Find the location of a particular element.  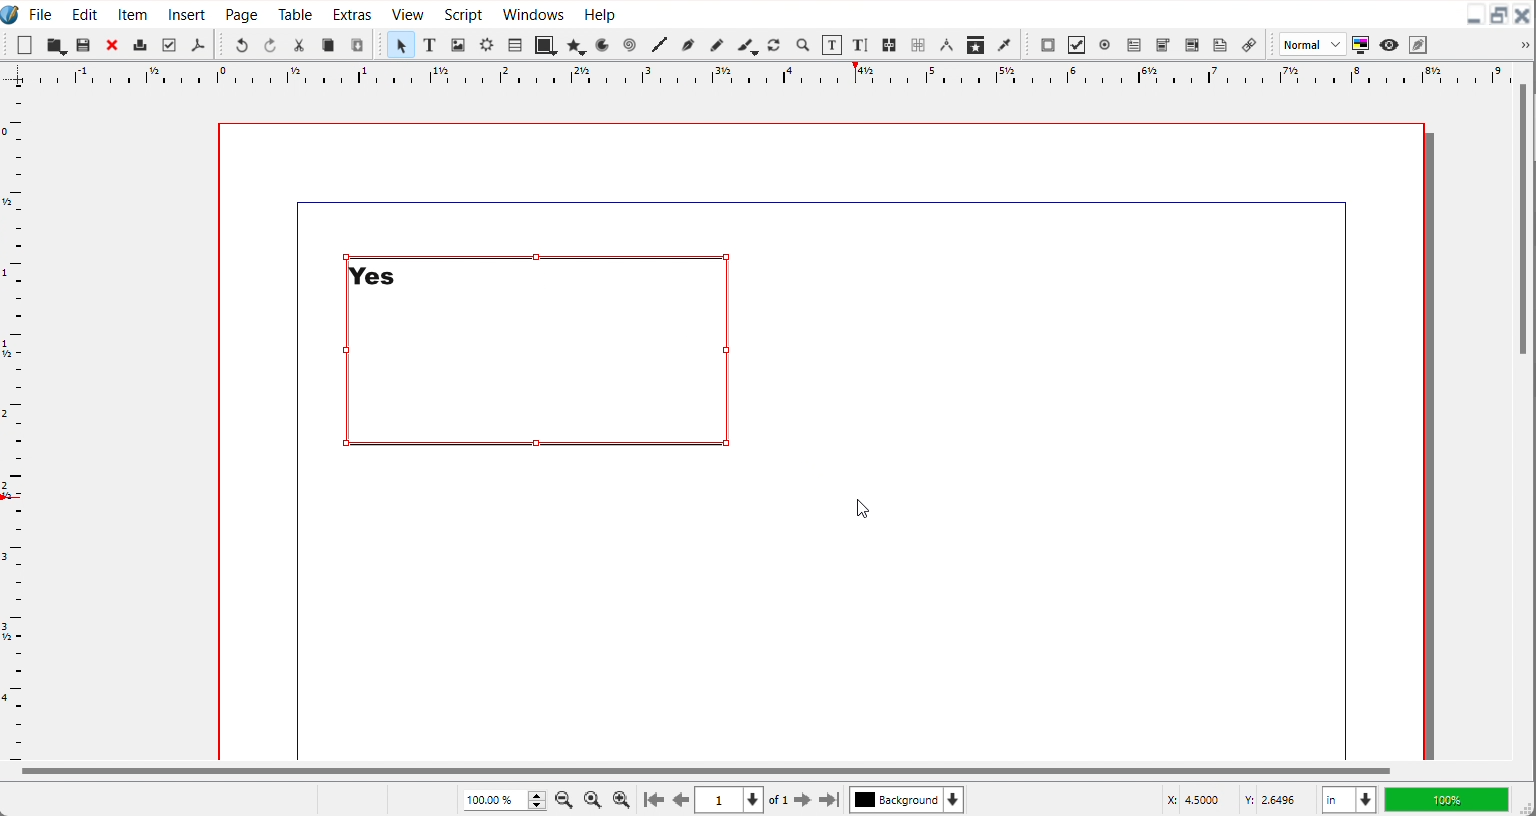

Copy item Properties is located at coordinates (976, 44).